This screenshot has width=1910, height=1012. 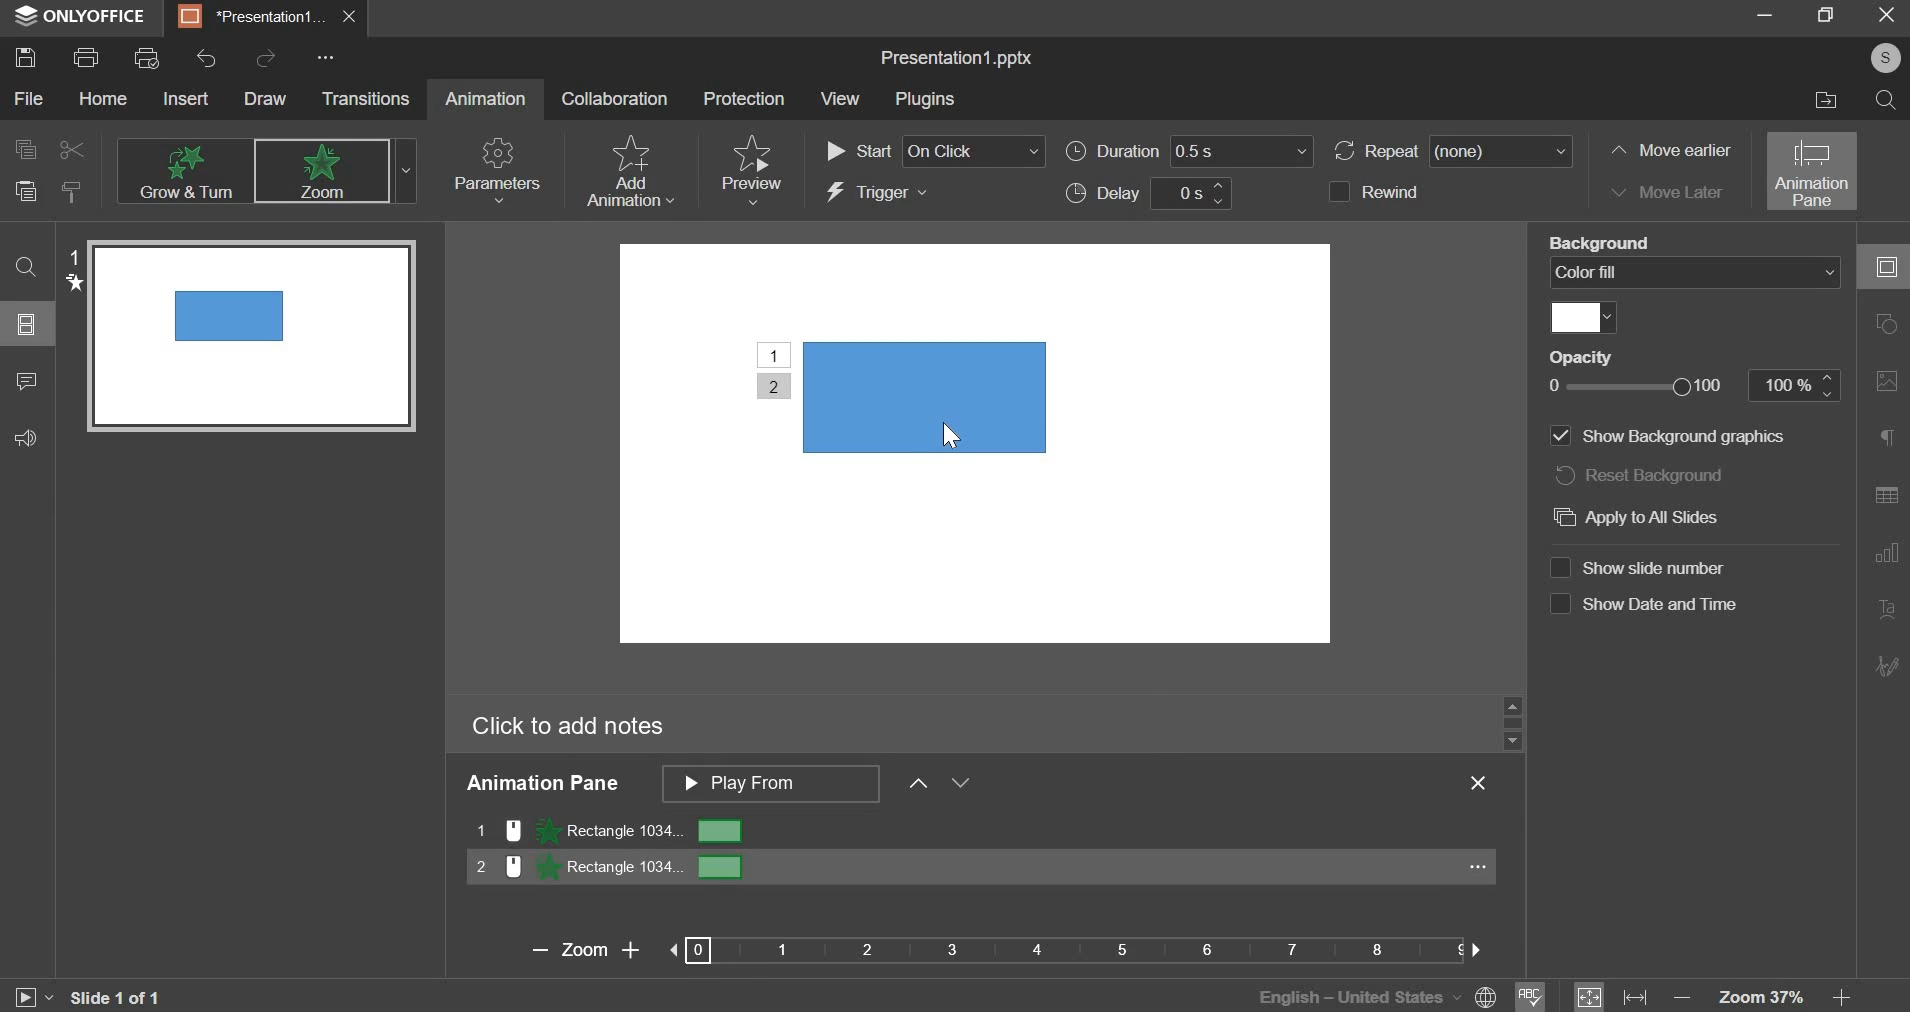 I want to click on rewind, so click(x=1403, y=192).